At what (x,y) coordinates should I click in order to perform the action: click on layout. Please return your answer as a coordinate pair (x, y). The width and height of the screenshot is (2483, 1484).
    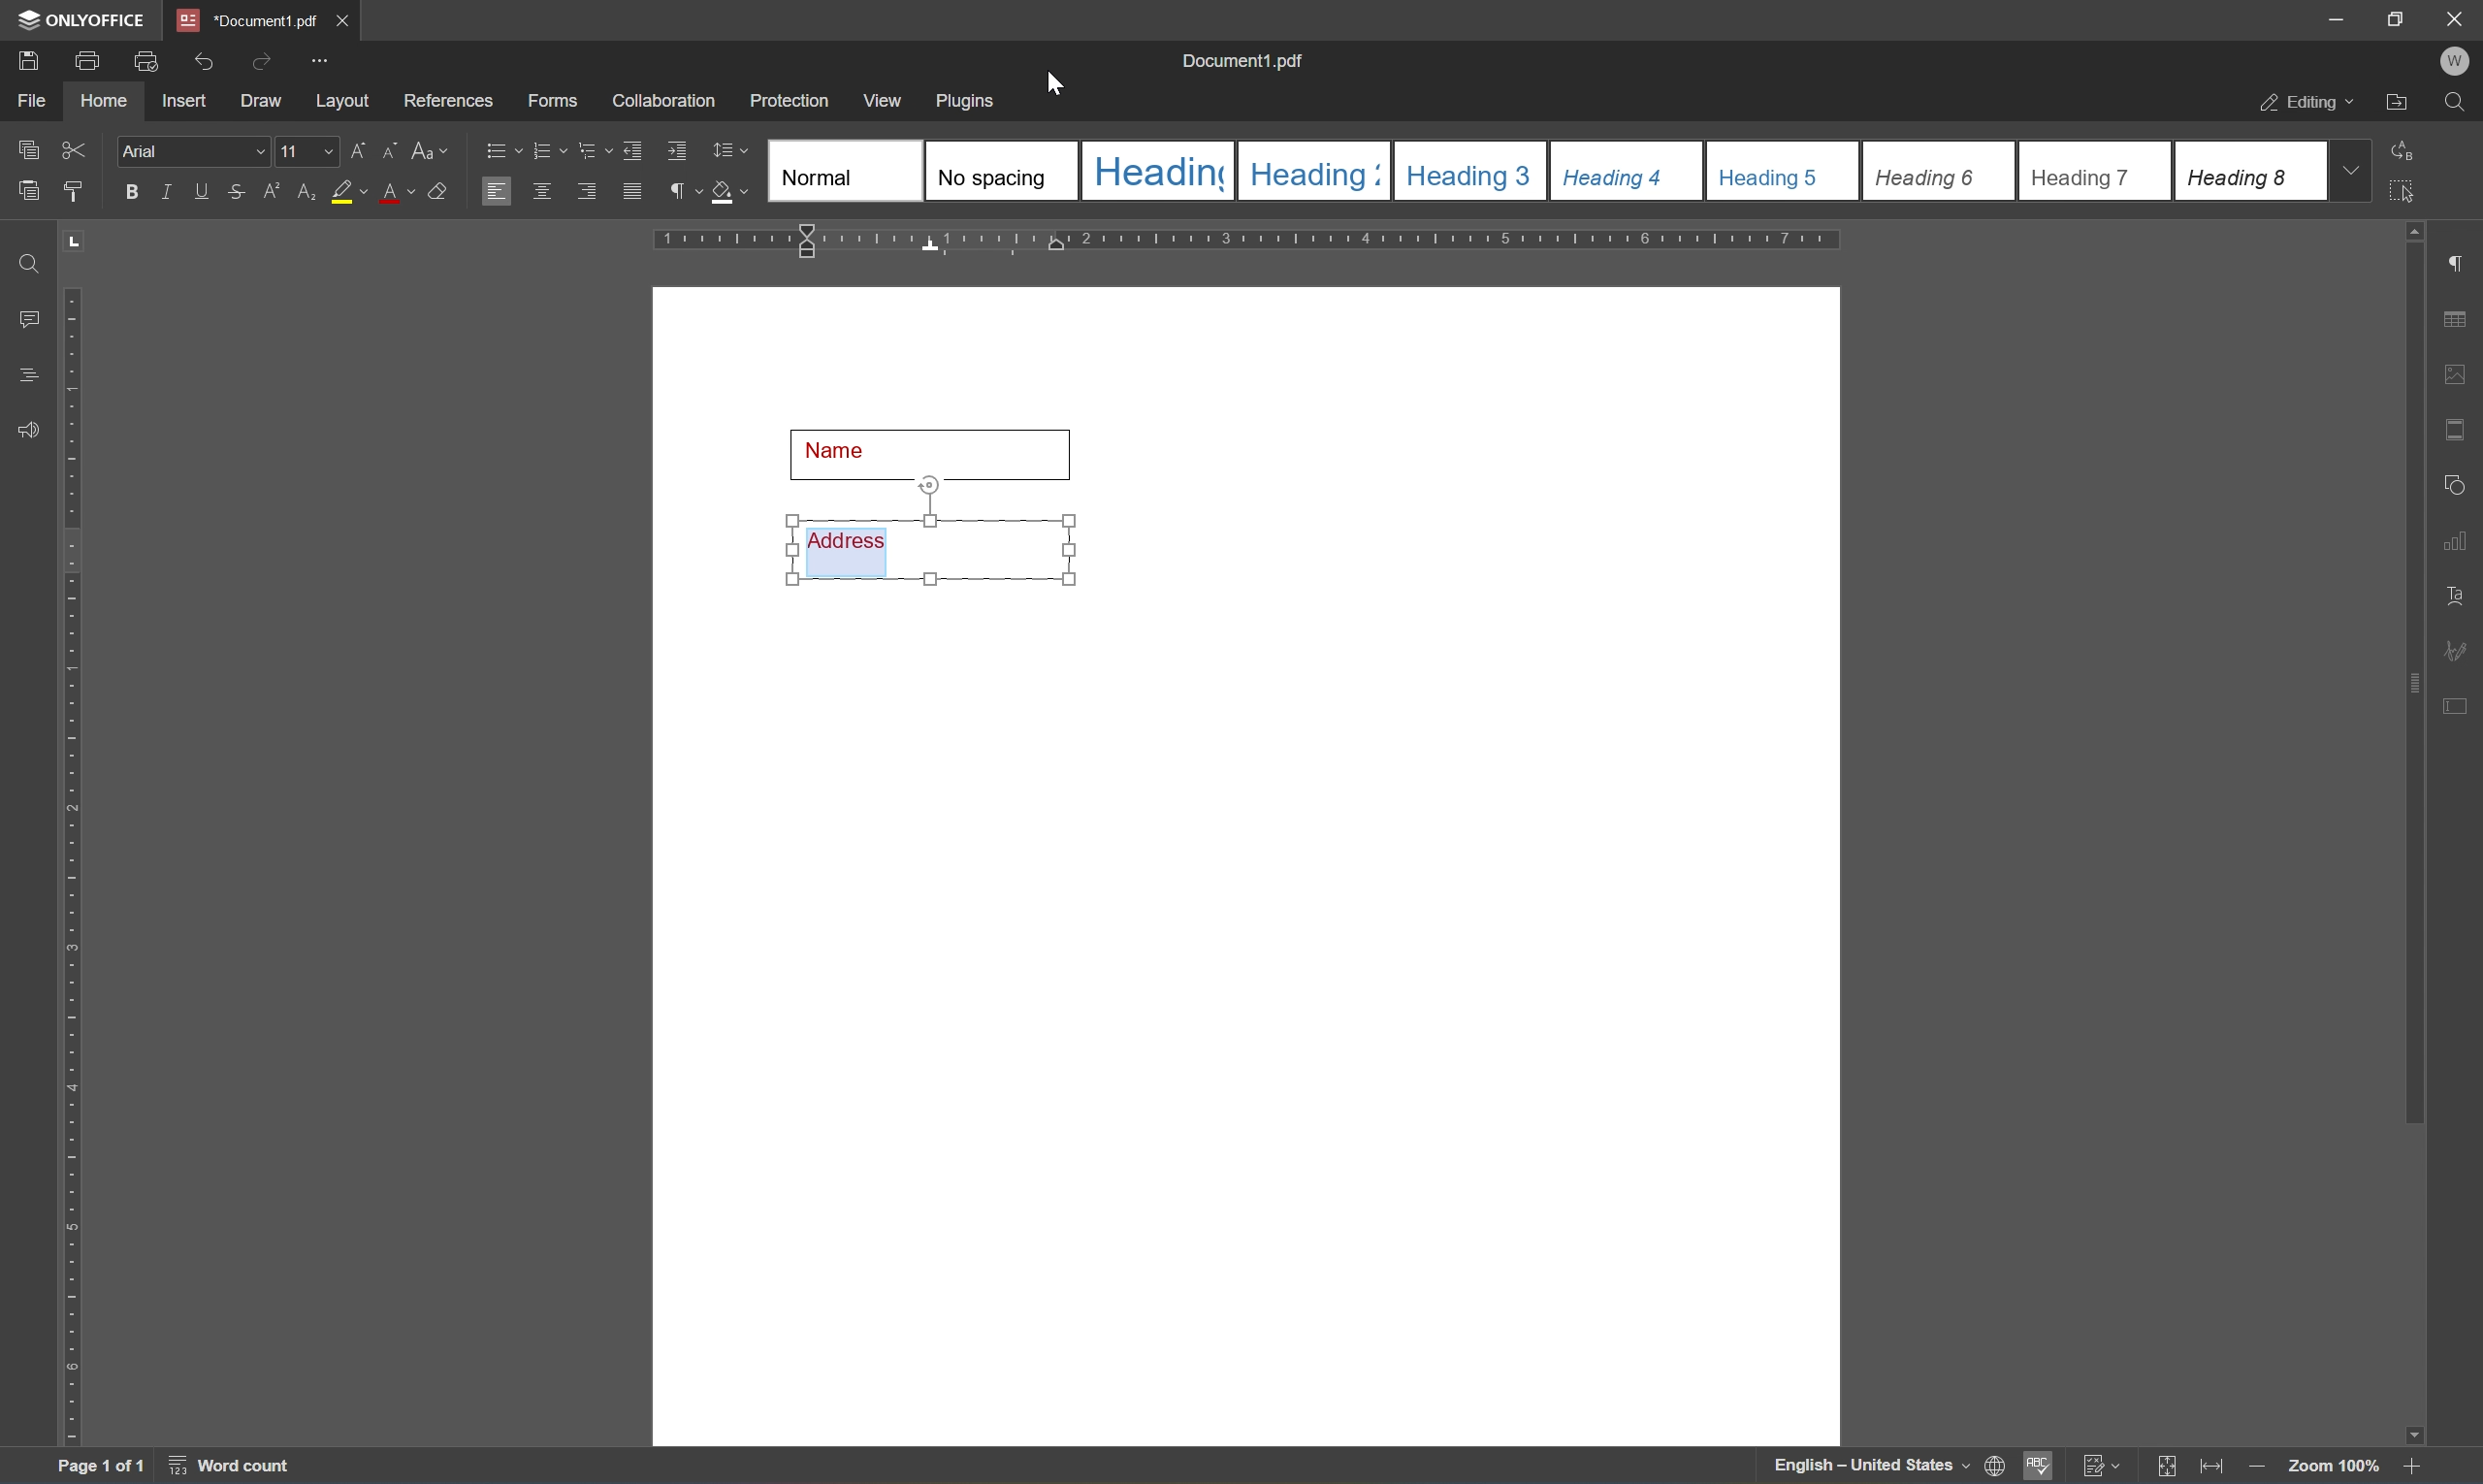
    Looking at the image, I should click on (340, 104).